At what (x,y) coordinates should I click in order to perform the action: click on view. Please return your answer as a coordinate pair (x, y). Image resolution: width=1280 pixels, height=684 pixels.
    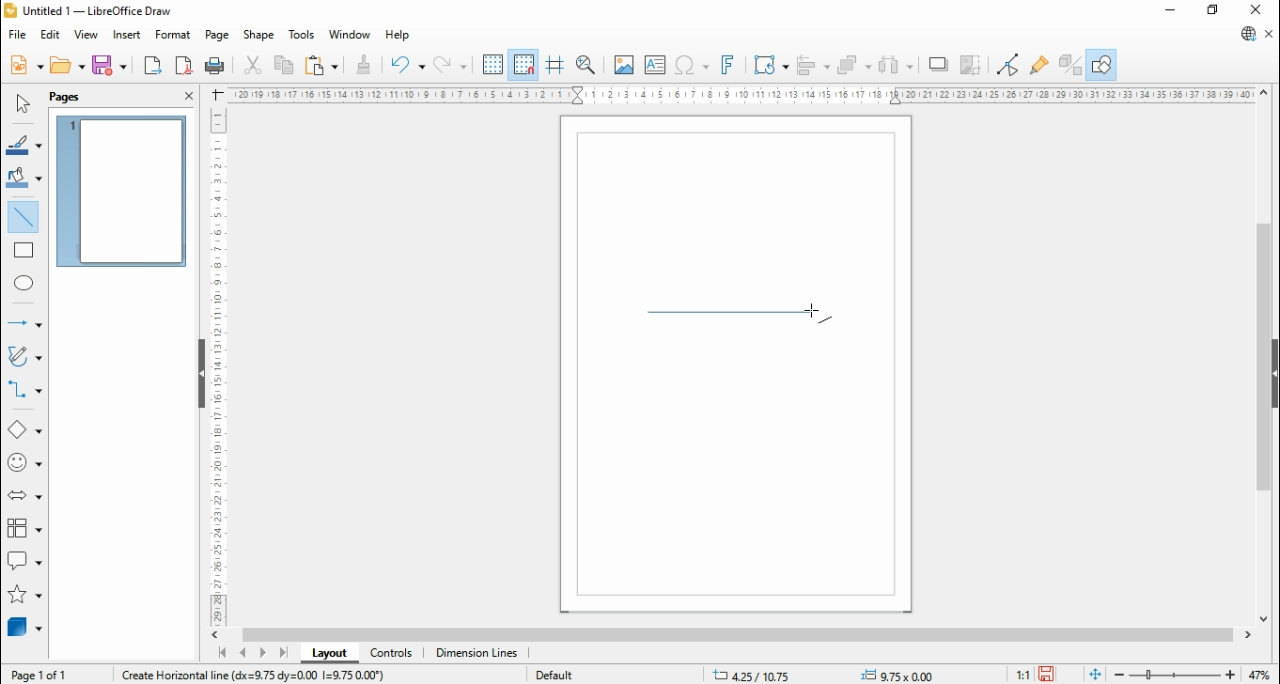
    Looking at the image, I should click on (86, 36).